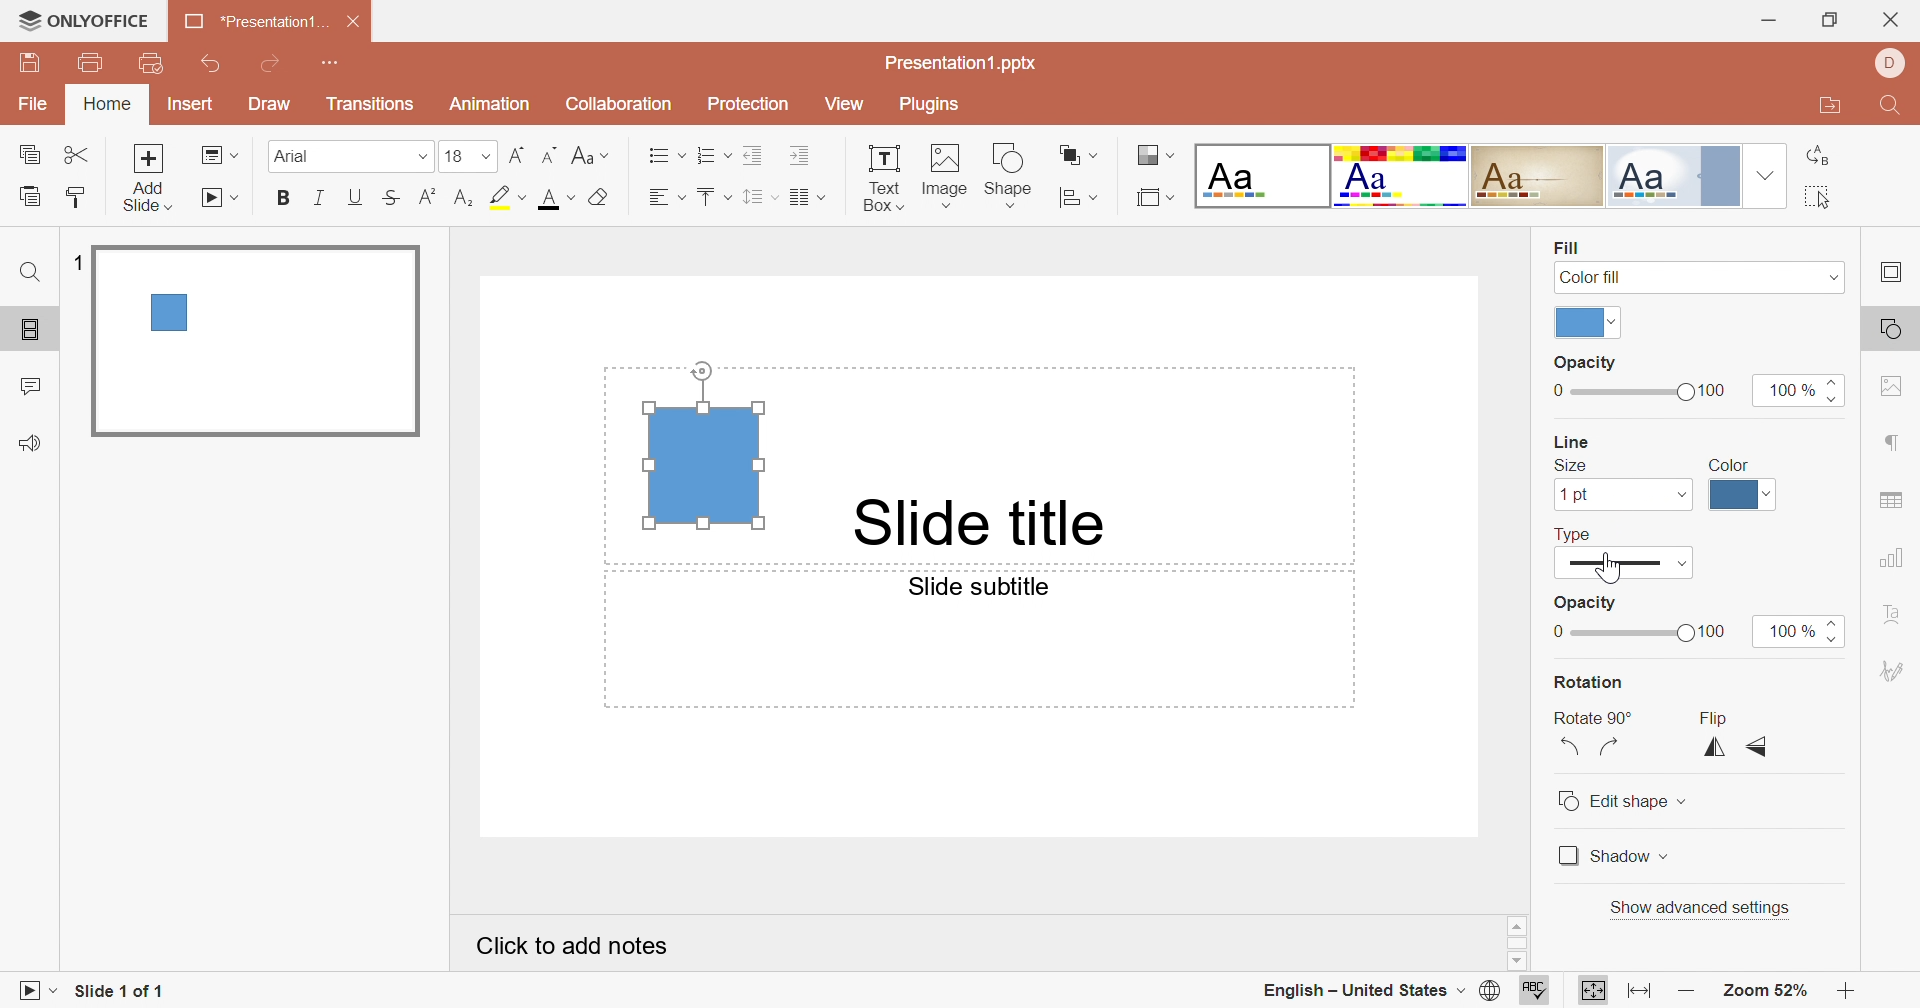  What do you see at coordinates (667, 199) in the screenshot?
I see `Align Left` at bounding box center [667, 199].